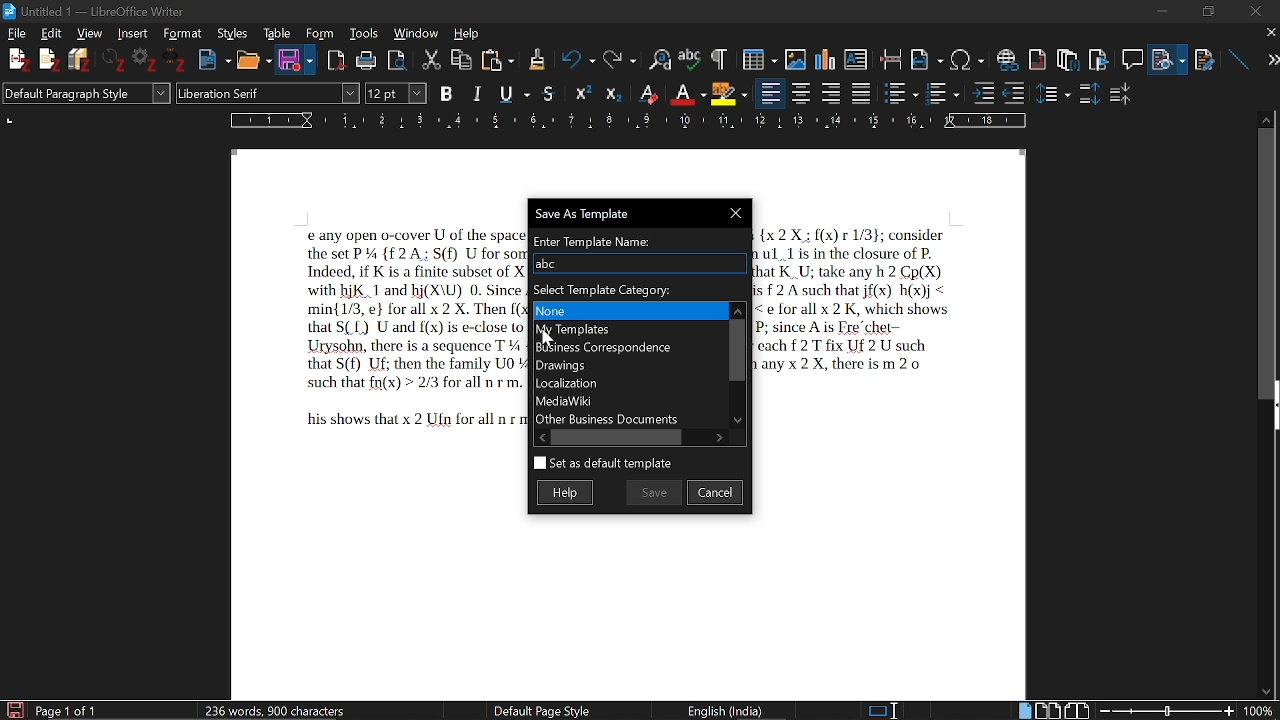 The height and width of the screenshot is (720, 1280). I want to click on Move right, so click(721, 436).